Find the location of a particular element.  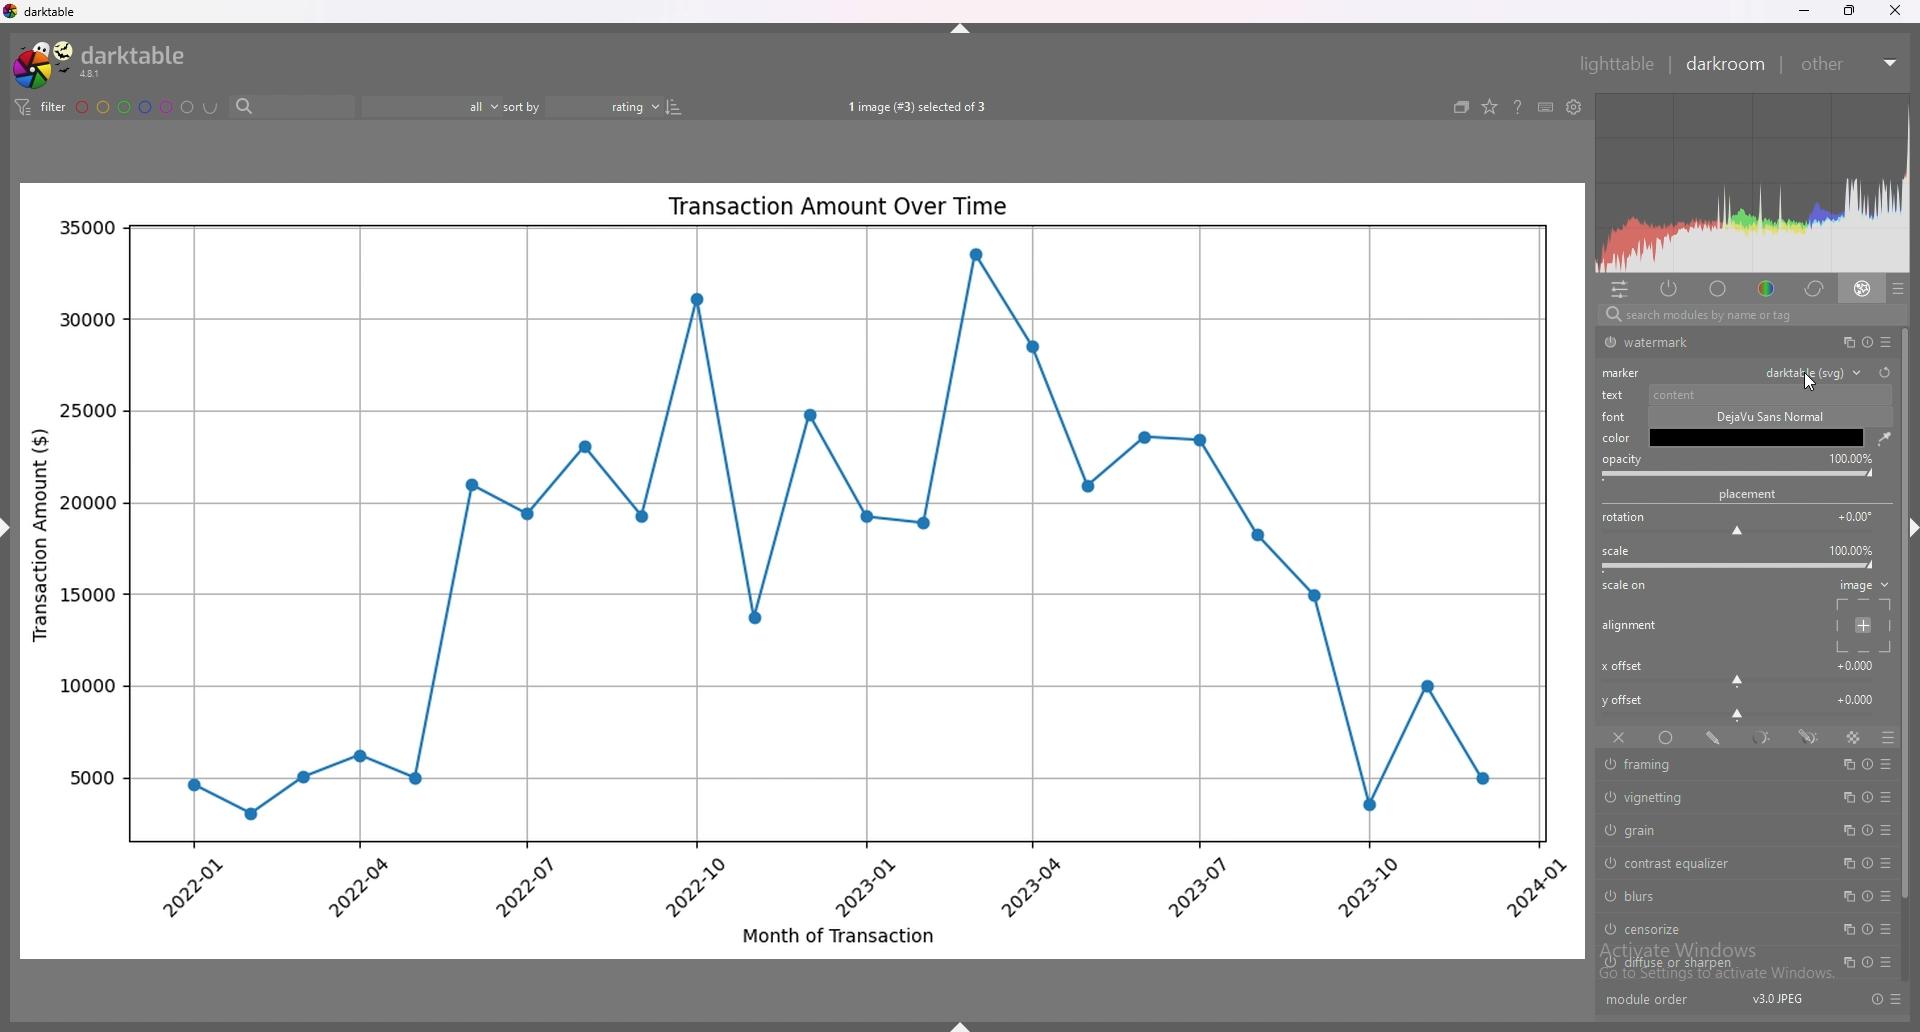

multiple instances action is located at coordinates (1848, 831).